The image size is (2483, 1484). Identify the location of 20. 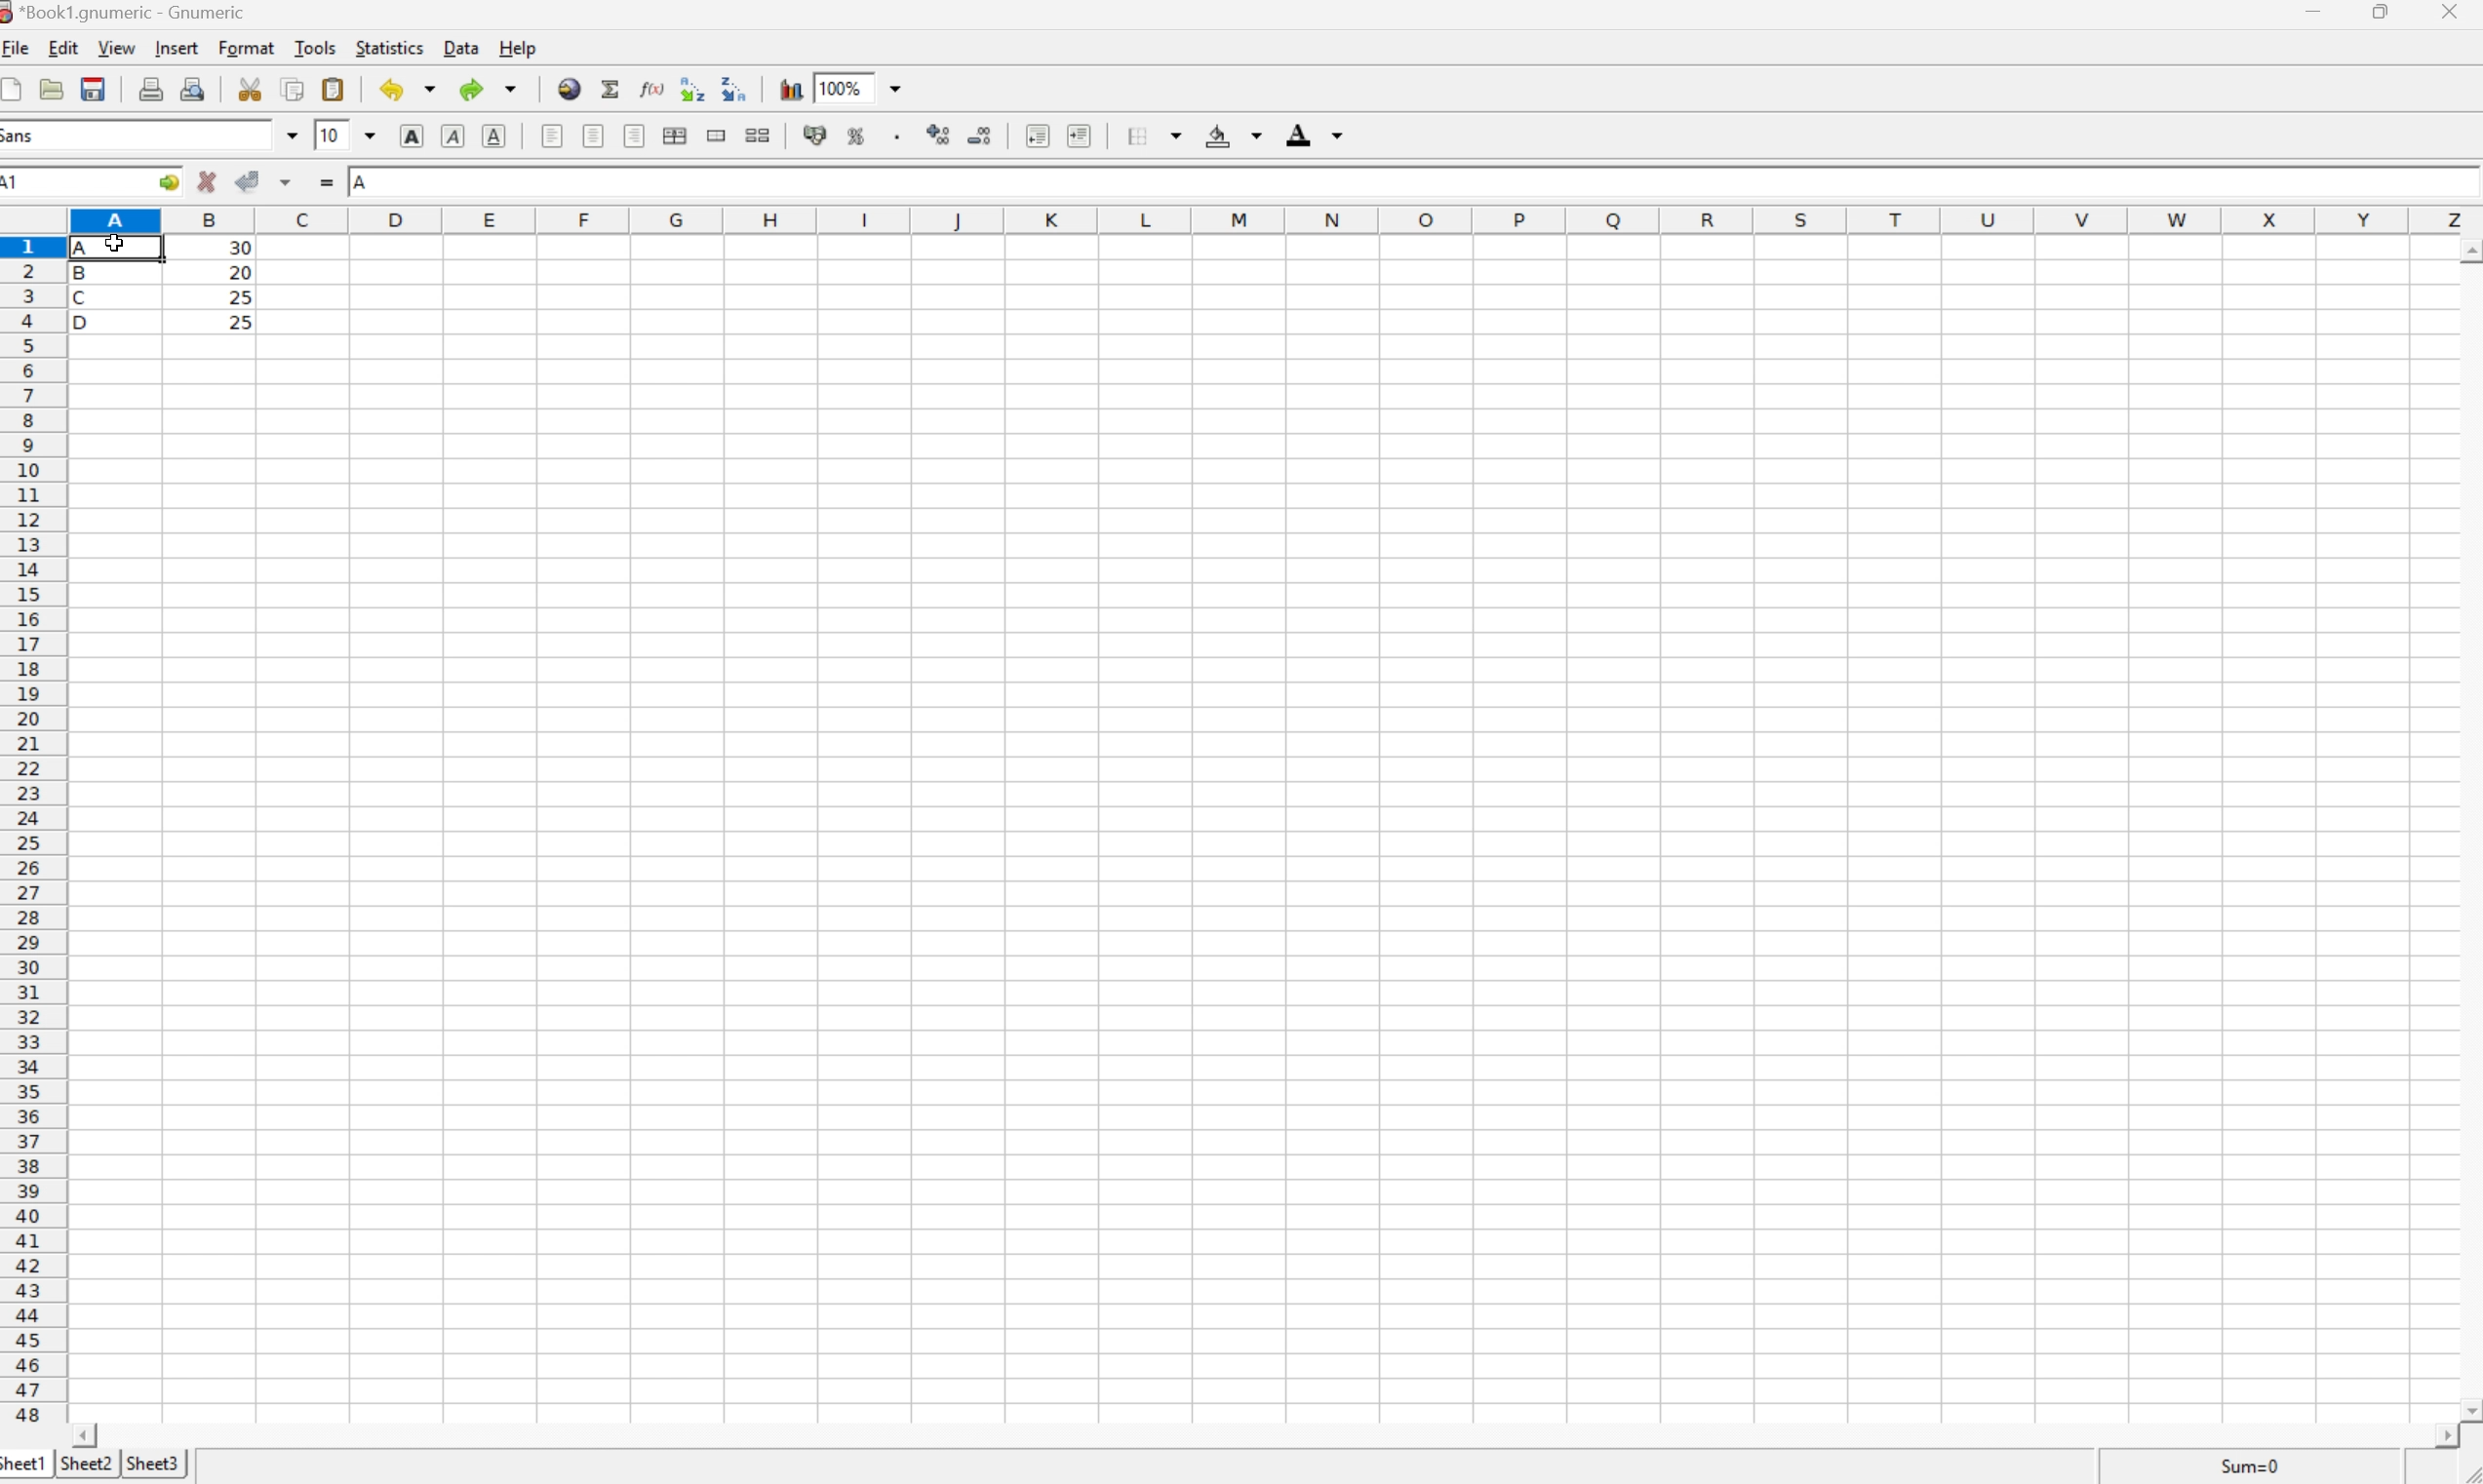
(239, 272).